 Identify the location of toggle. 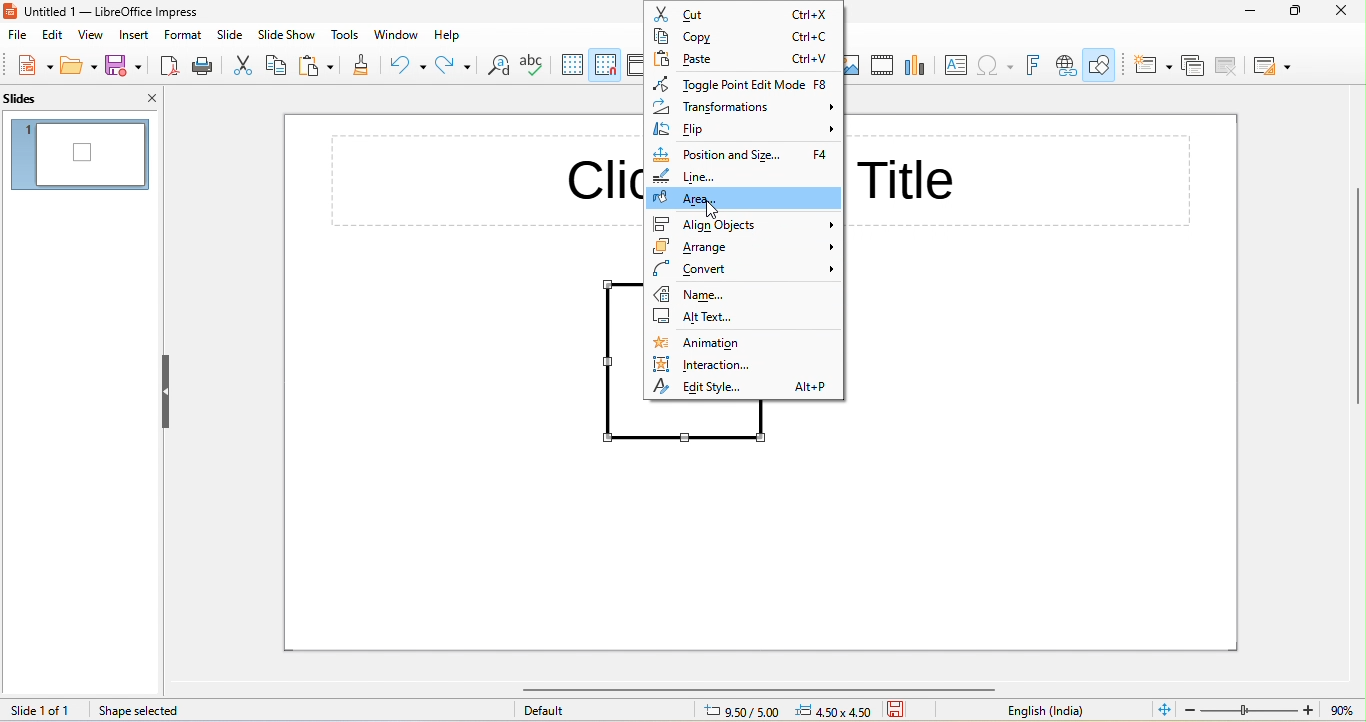
(730, 86).